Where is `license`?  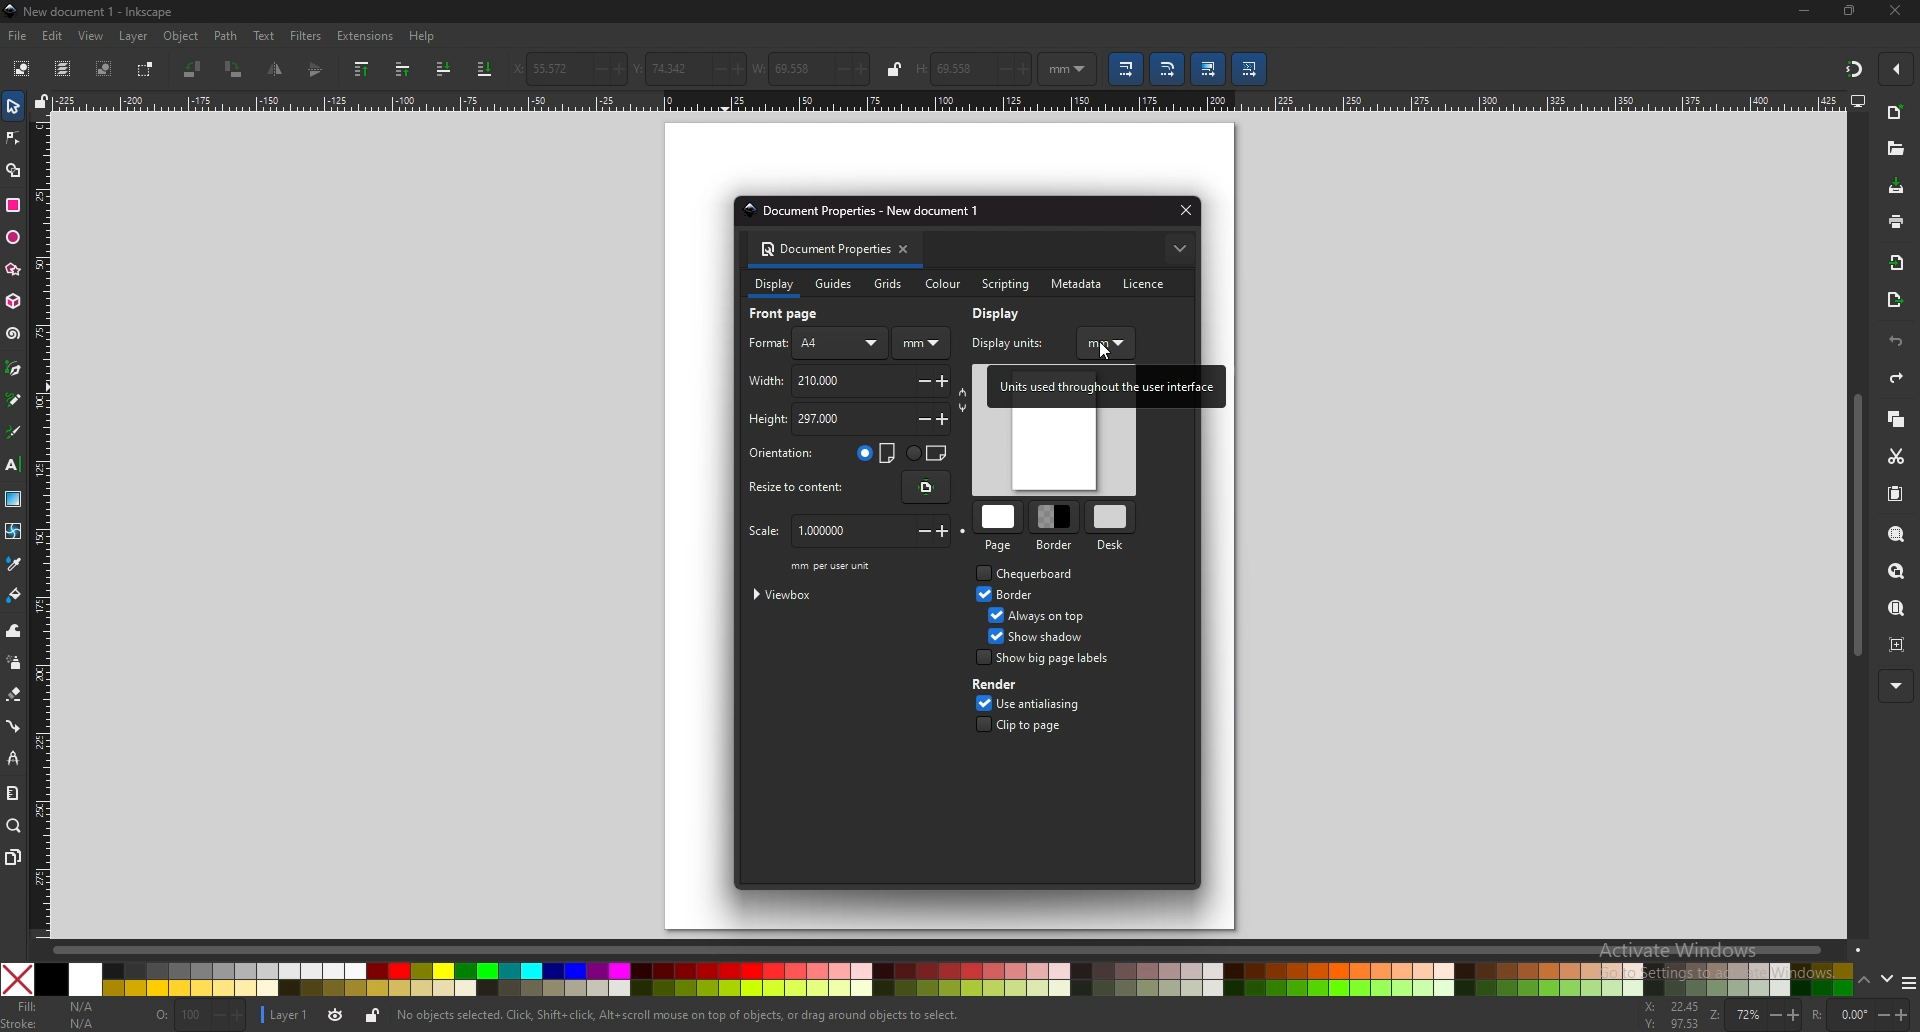 license is located at coordinates (1149, 283).